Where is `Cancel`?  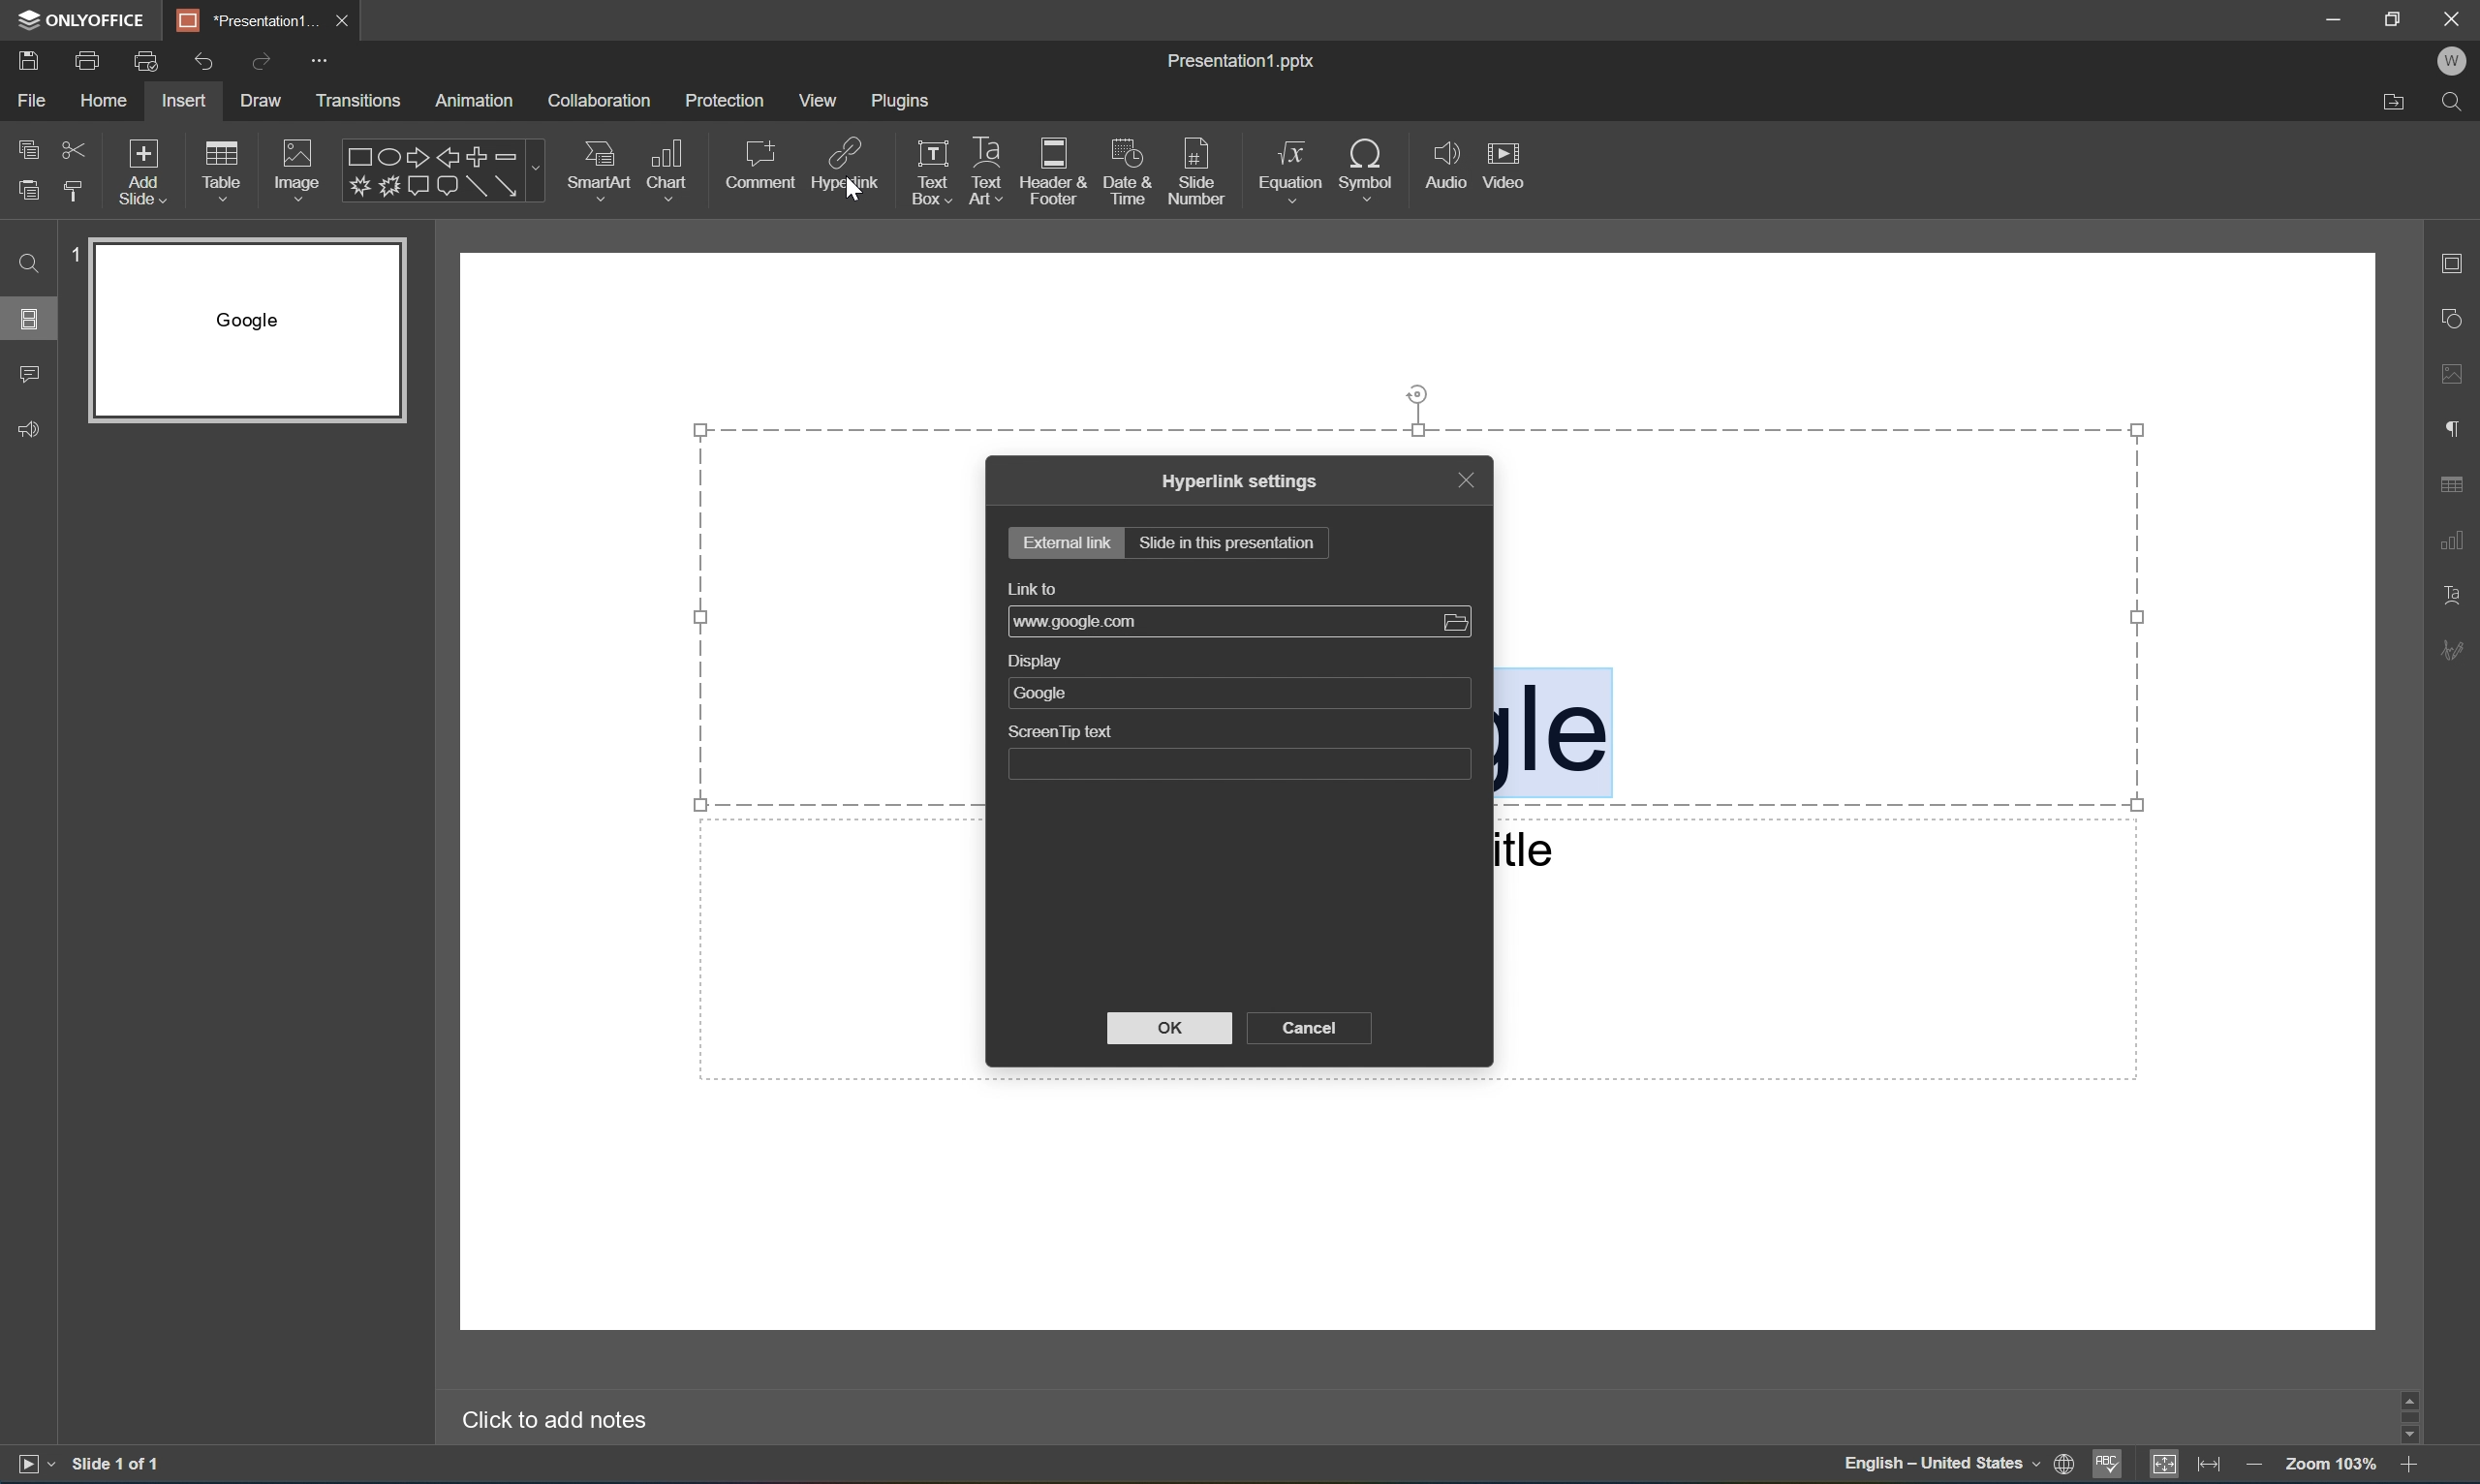 Cancel is located at coordinates (1311, 1030).